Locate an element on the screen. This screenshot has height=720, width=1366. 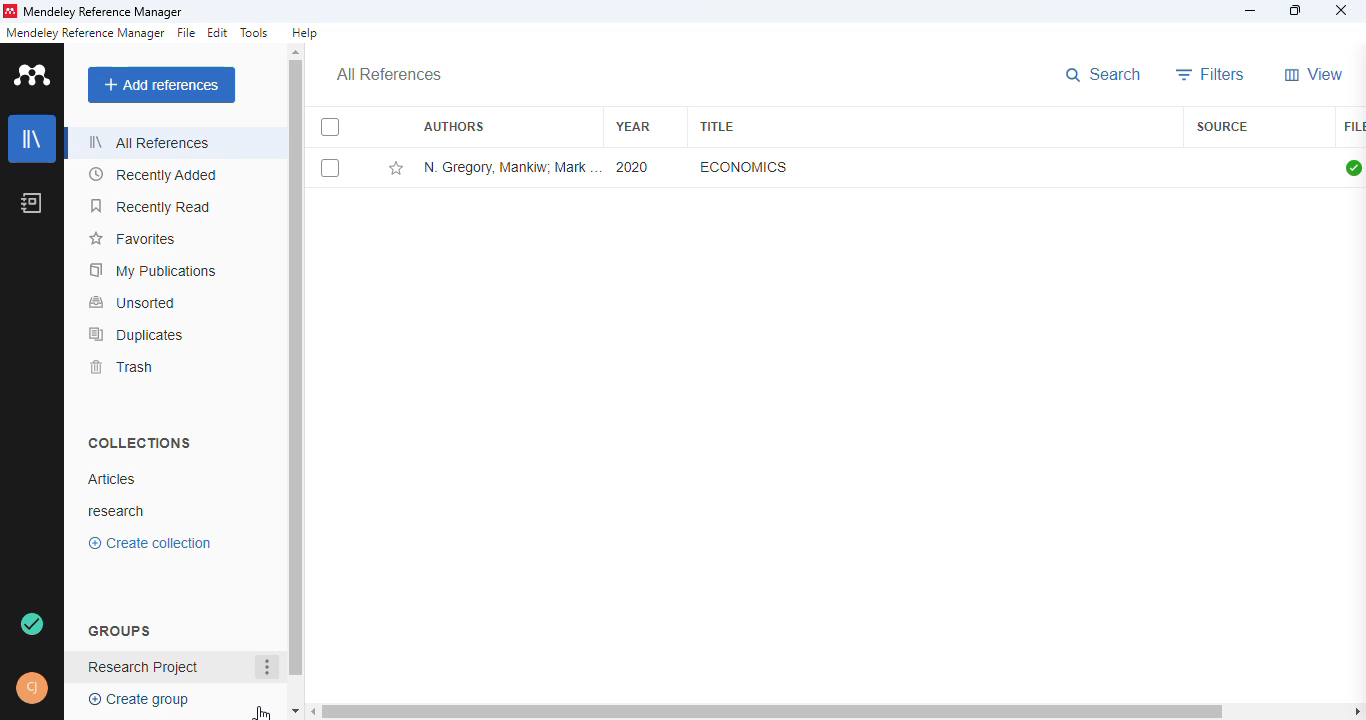
more actions is located at coordinates (267, 668).